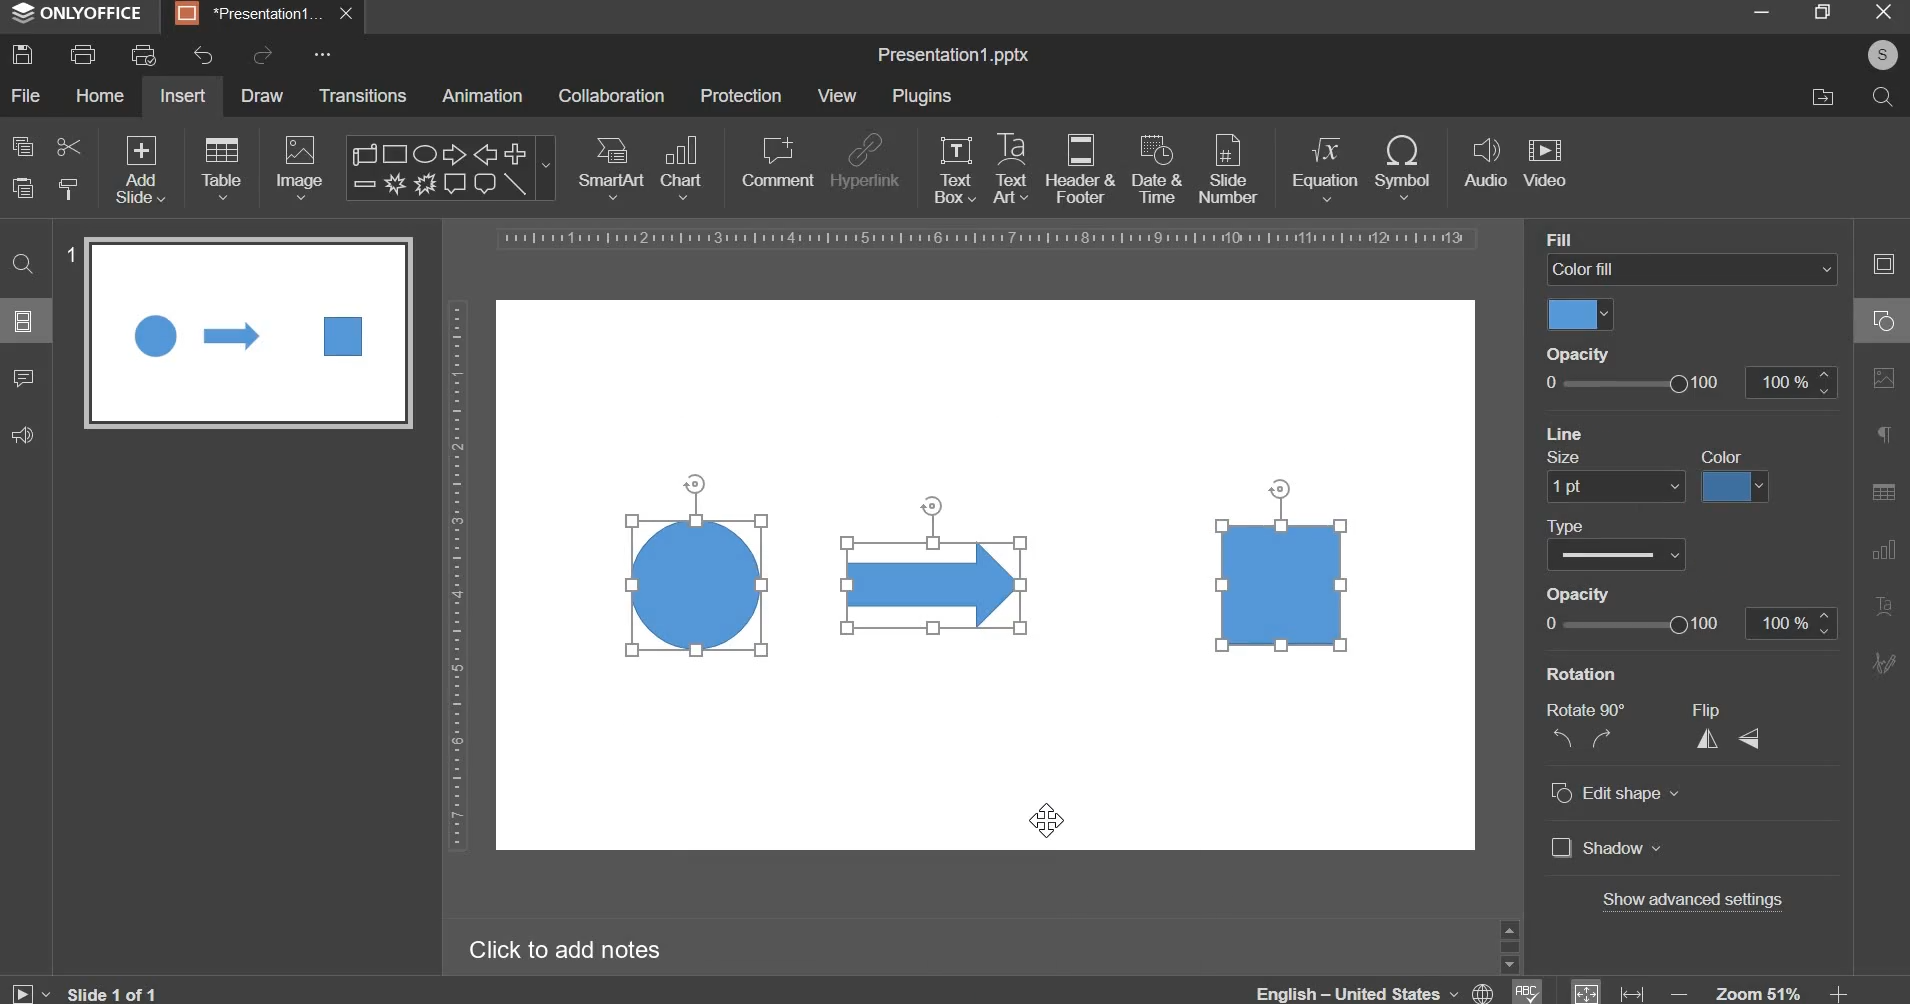 The width and height of the screenshot is (1910, 1004). I want to click on file location, so click(1822, 97).